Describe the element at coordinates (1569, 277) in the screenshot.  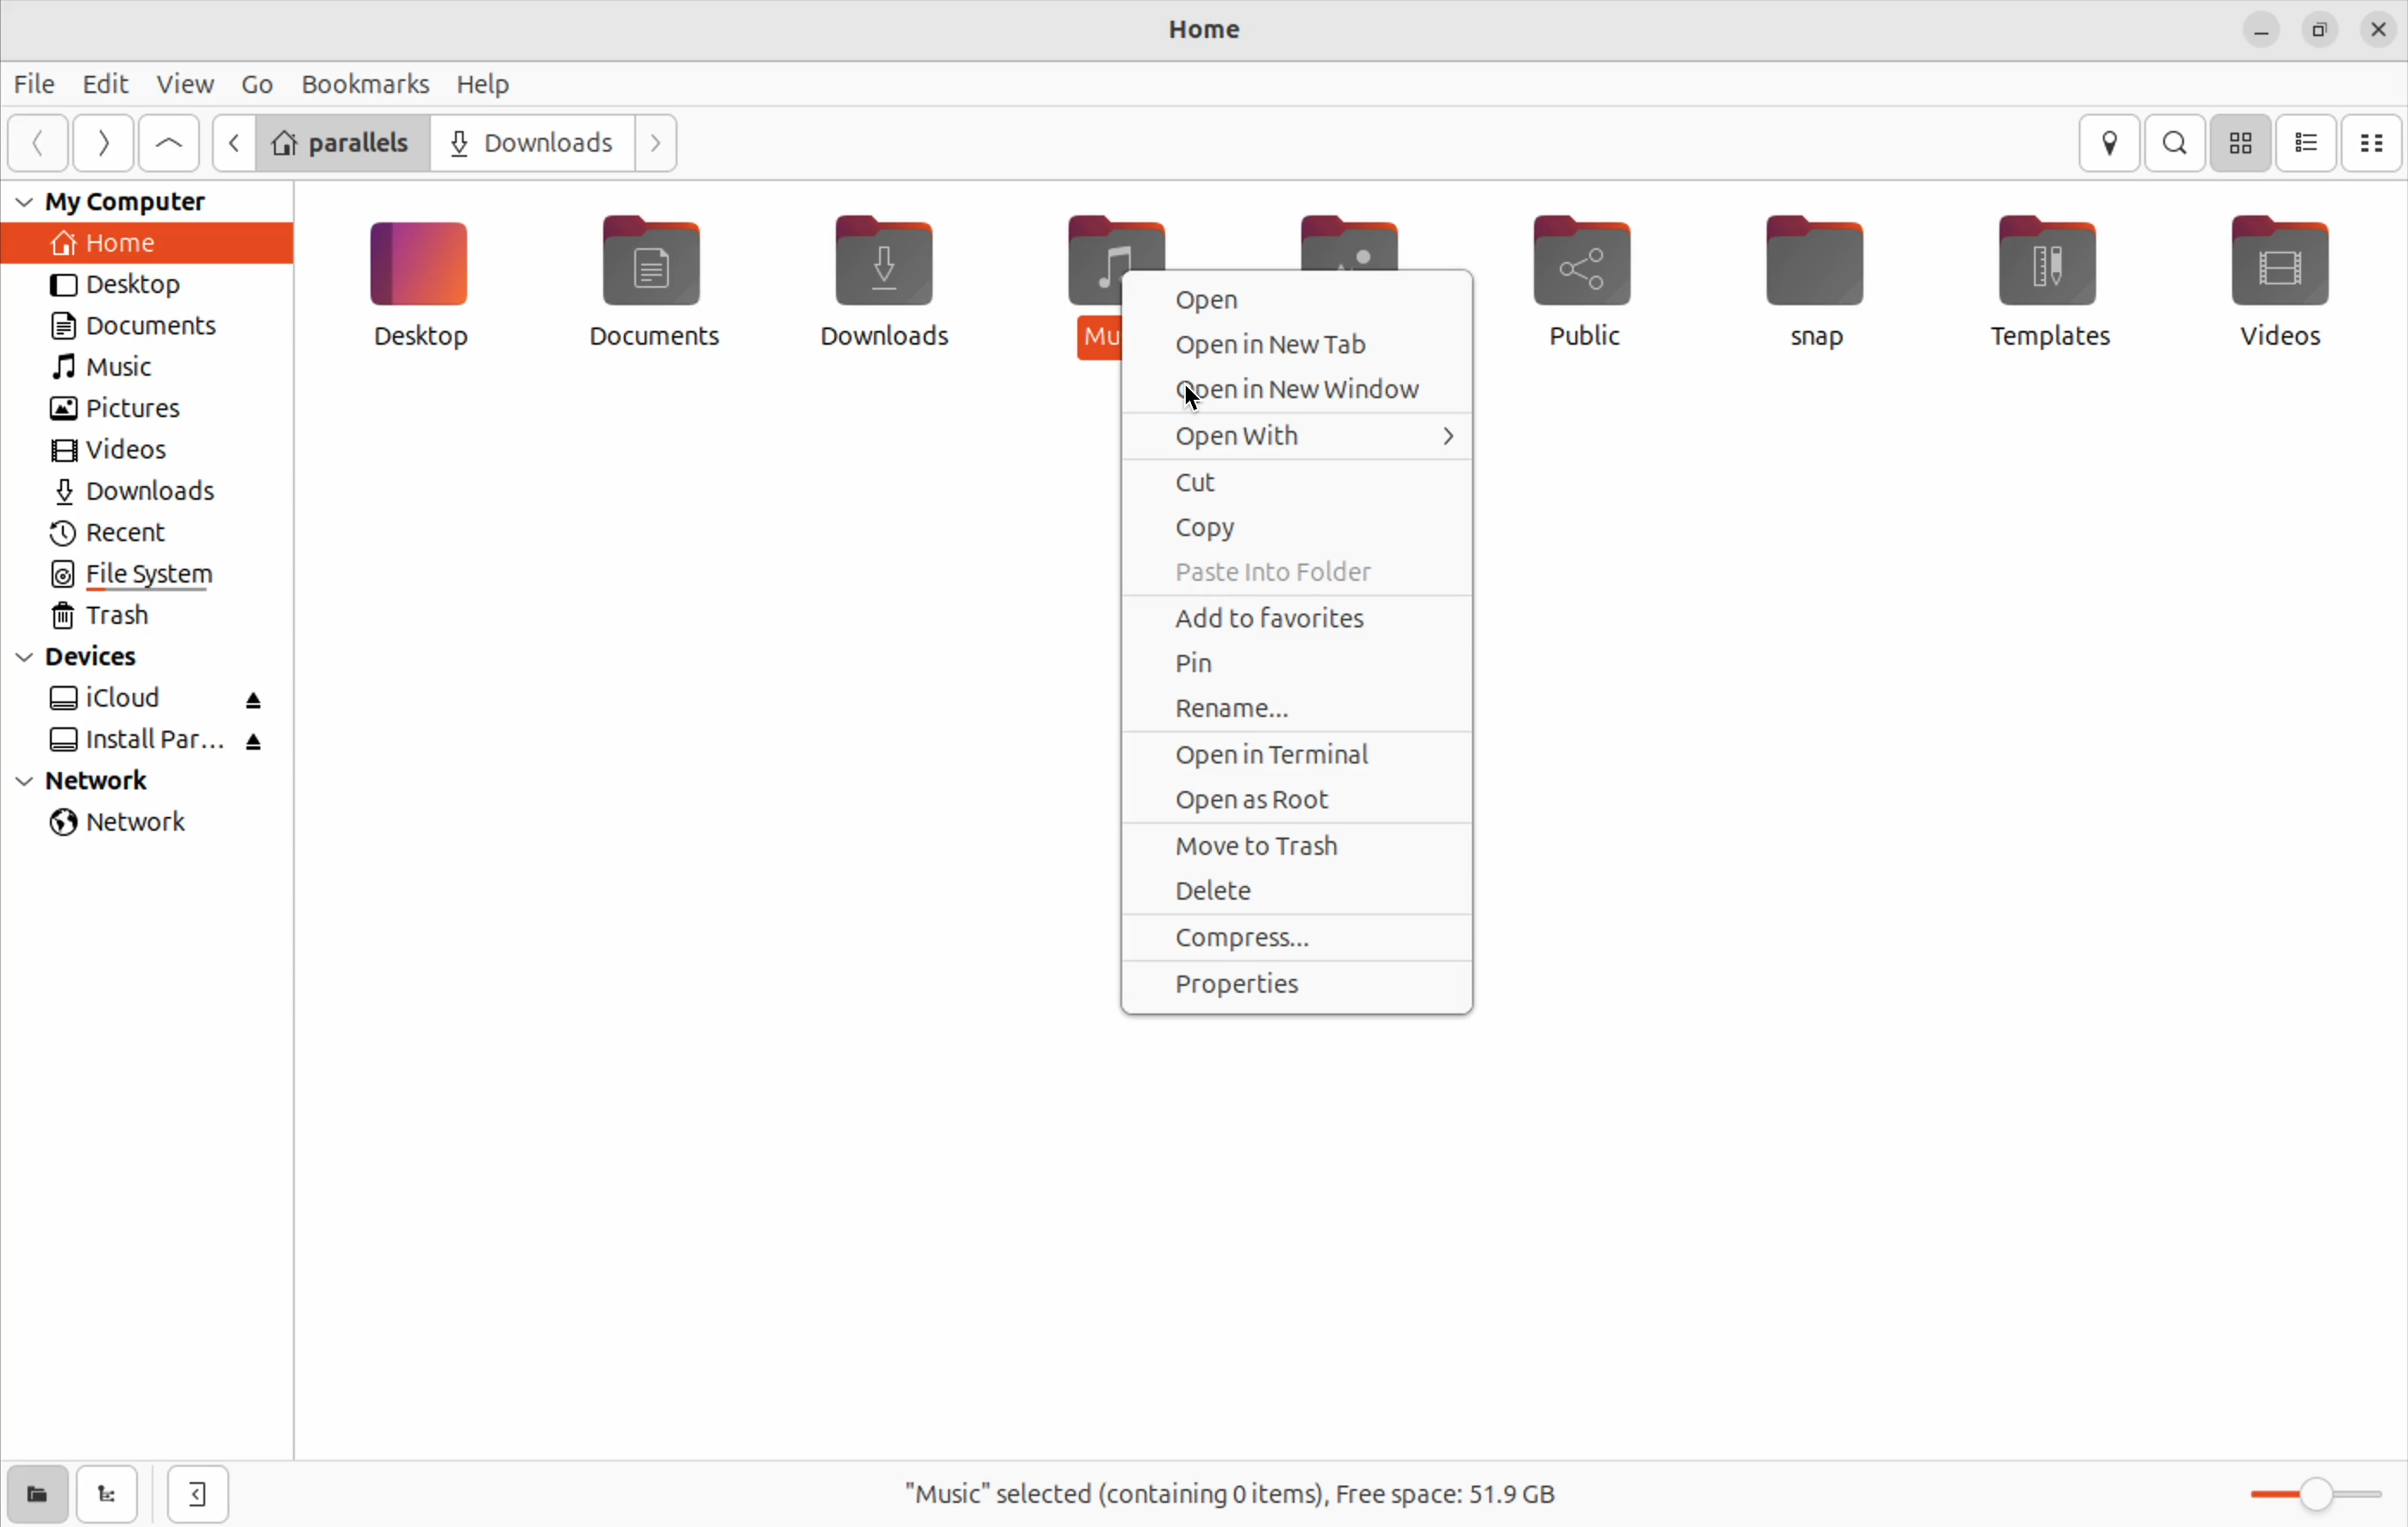
I see `Public Files` at that location.